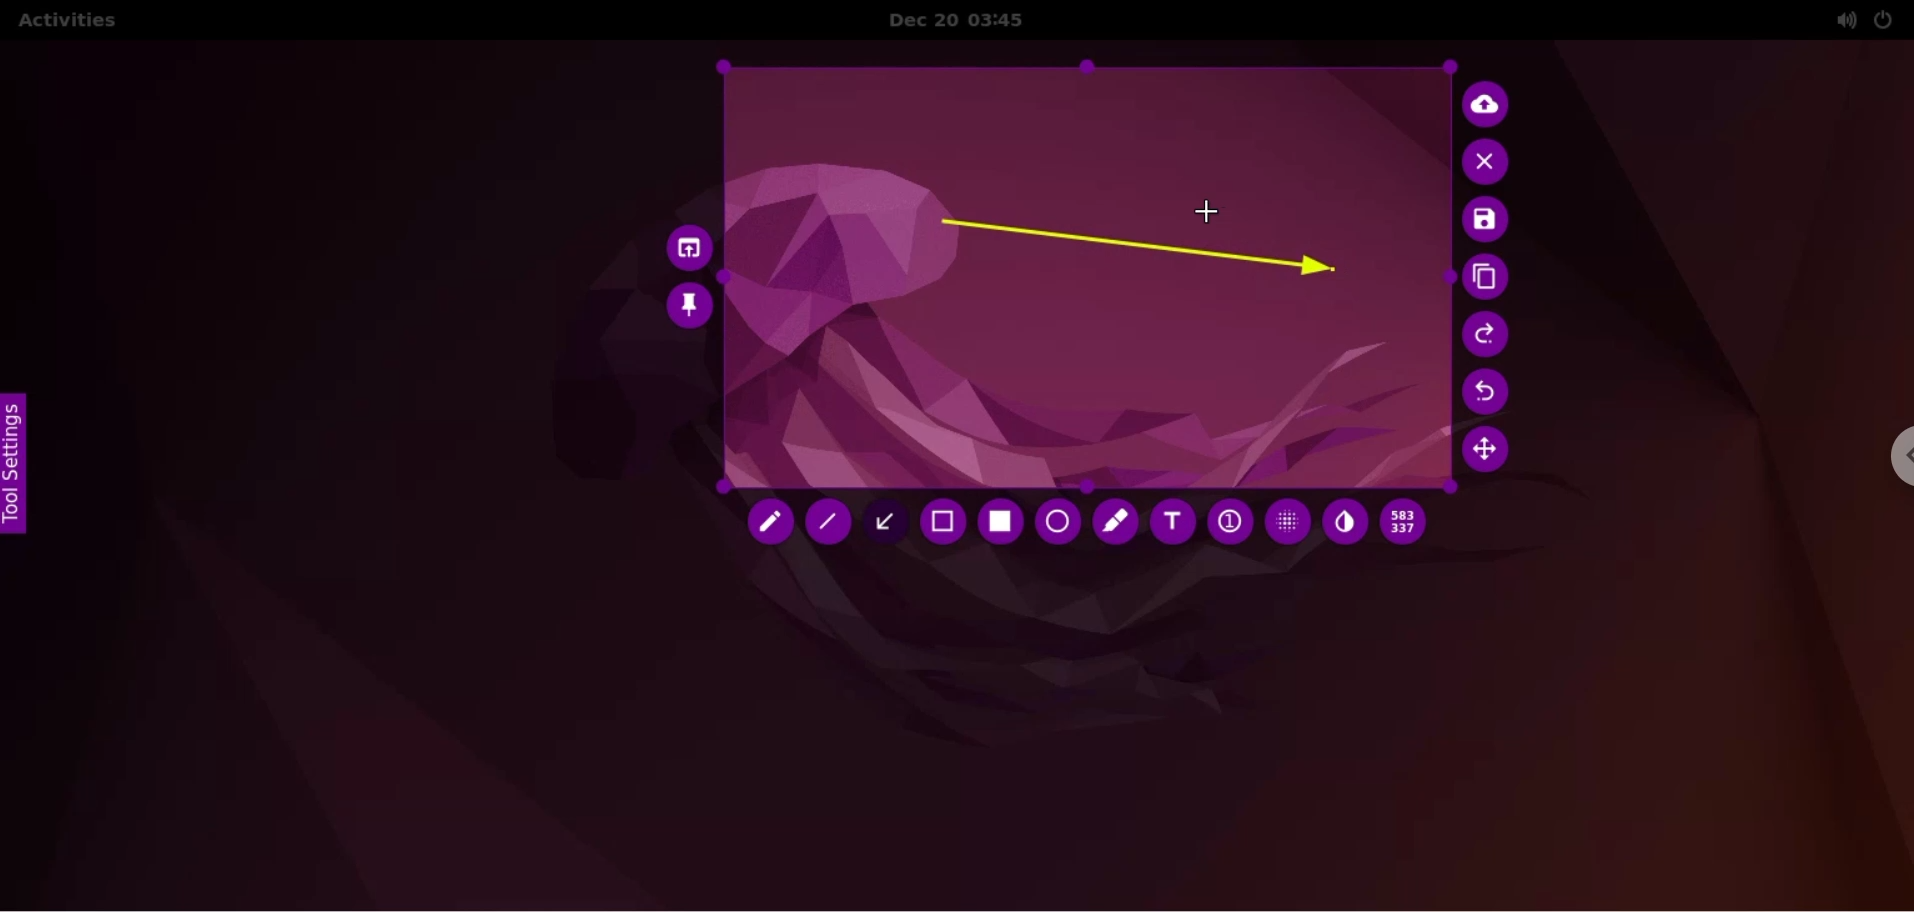 The width and height of the screenshot is (1914, 912). I want to click on redo, so click(1489, 334).